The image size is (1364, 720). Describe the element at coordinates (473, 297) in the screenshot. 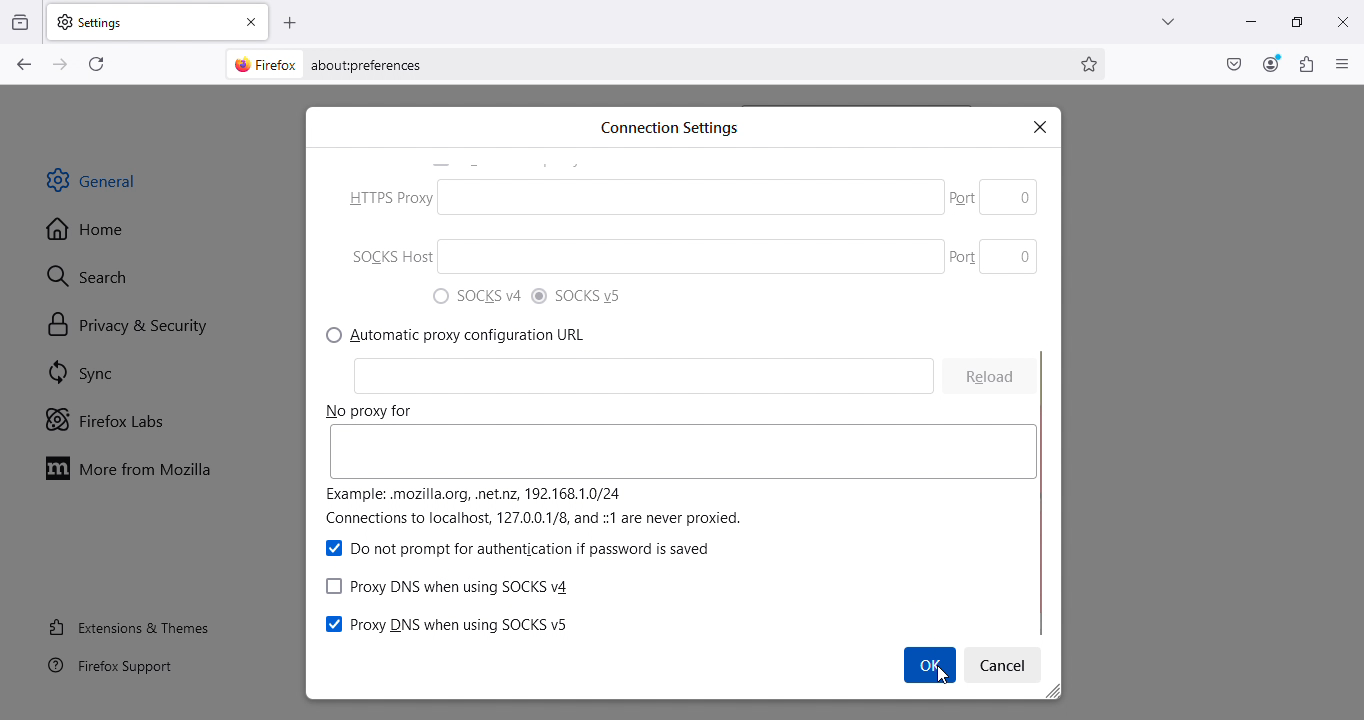

I see `) Use system proxy settings` at that location.